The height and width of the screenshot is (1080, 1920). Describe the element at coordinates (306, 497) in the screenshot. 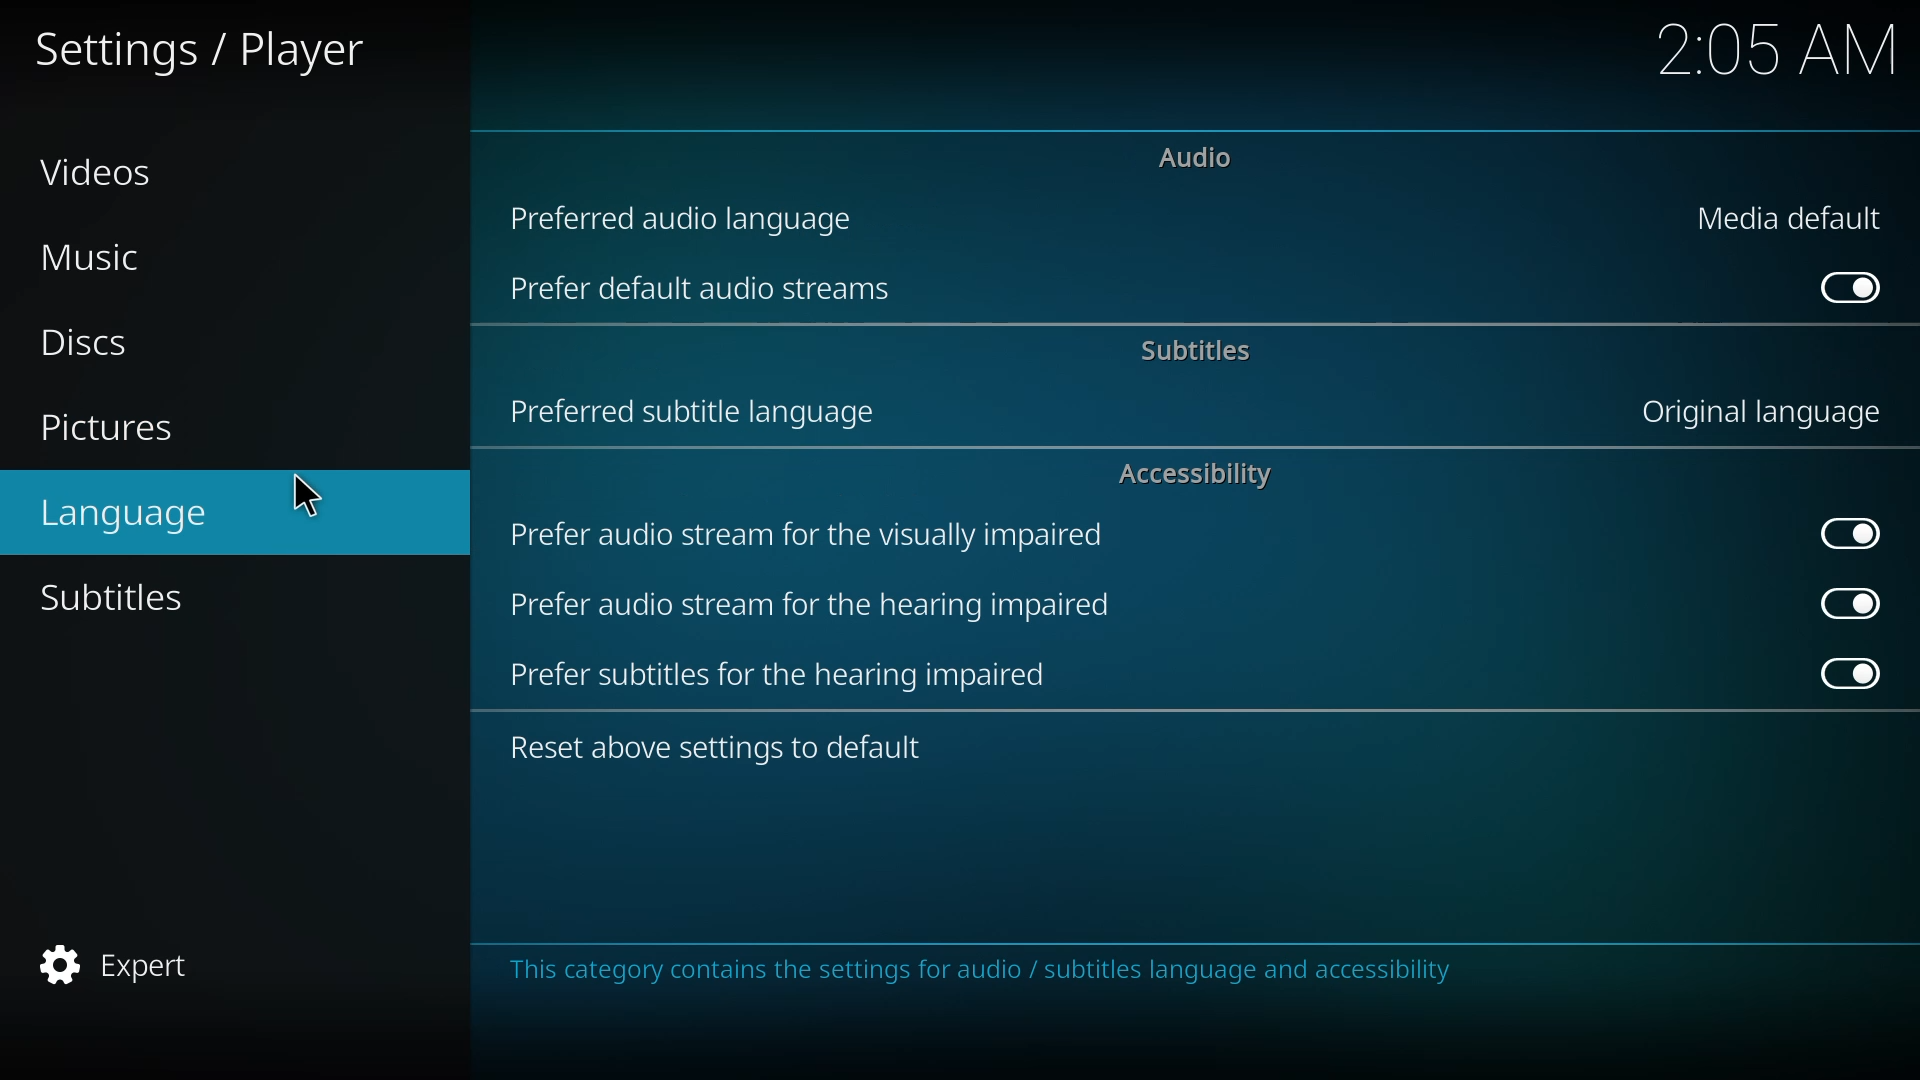

I see `cursor` at that location.